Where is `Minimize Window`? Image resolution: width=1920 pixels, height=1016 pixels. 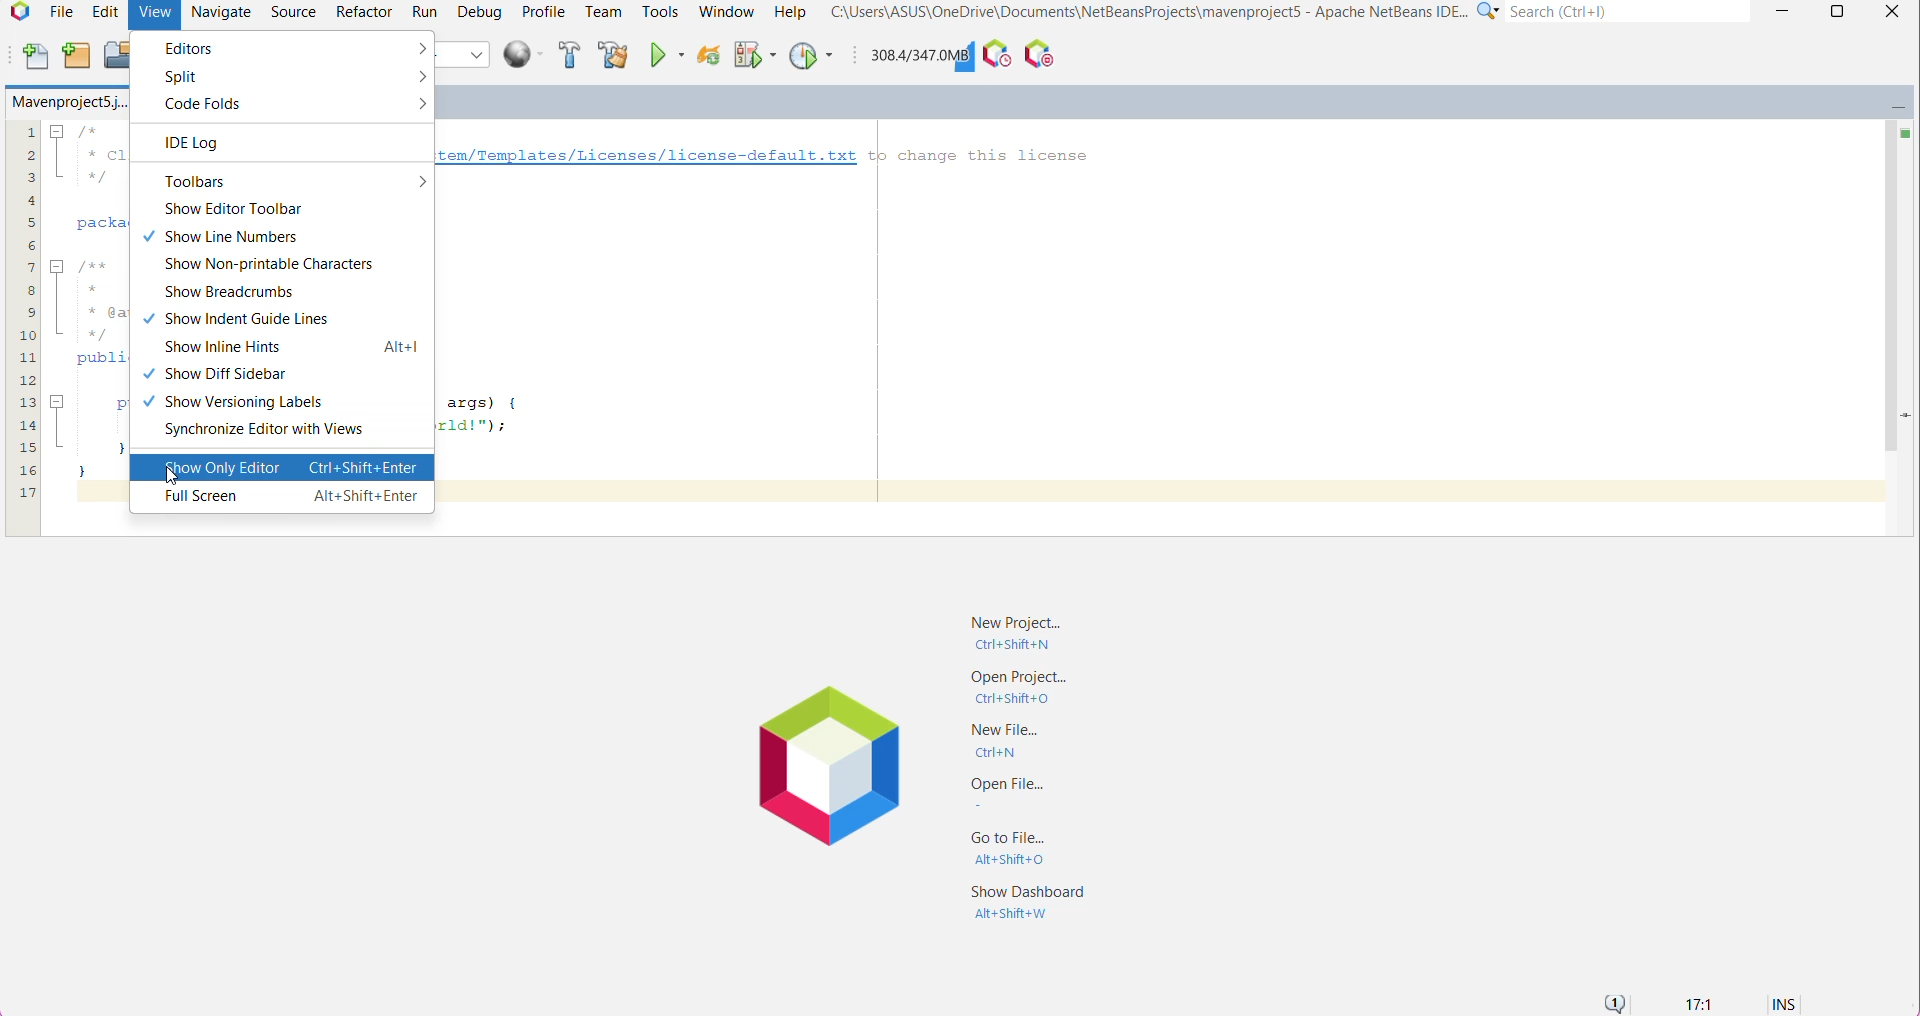 Minimize Window is located at coordinates (1896, 104).